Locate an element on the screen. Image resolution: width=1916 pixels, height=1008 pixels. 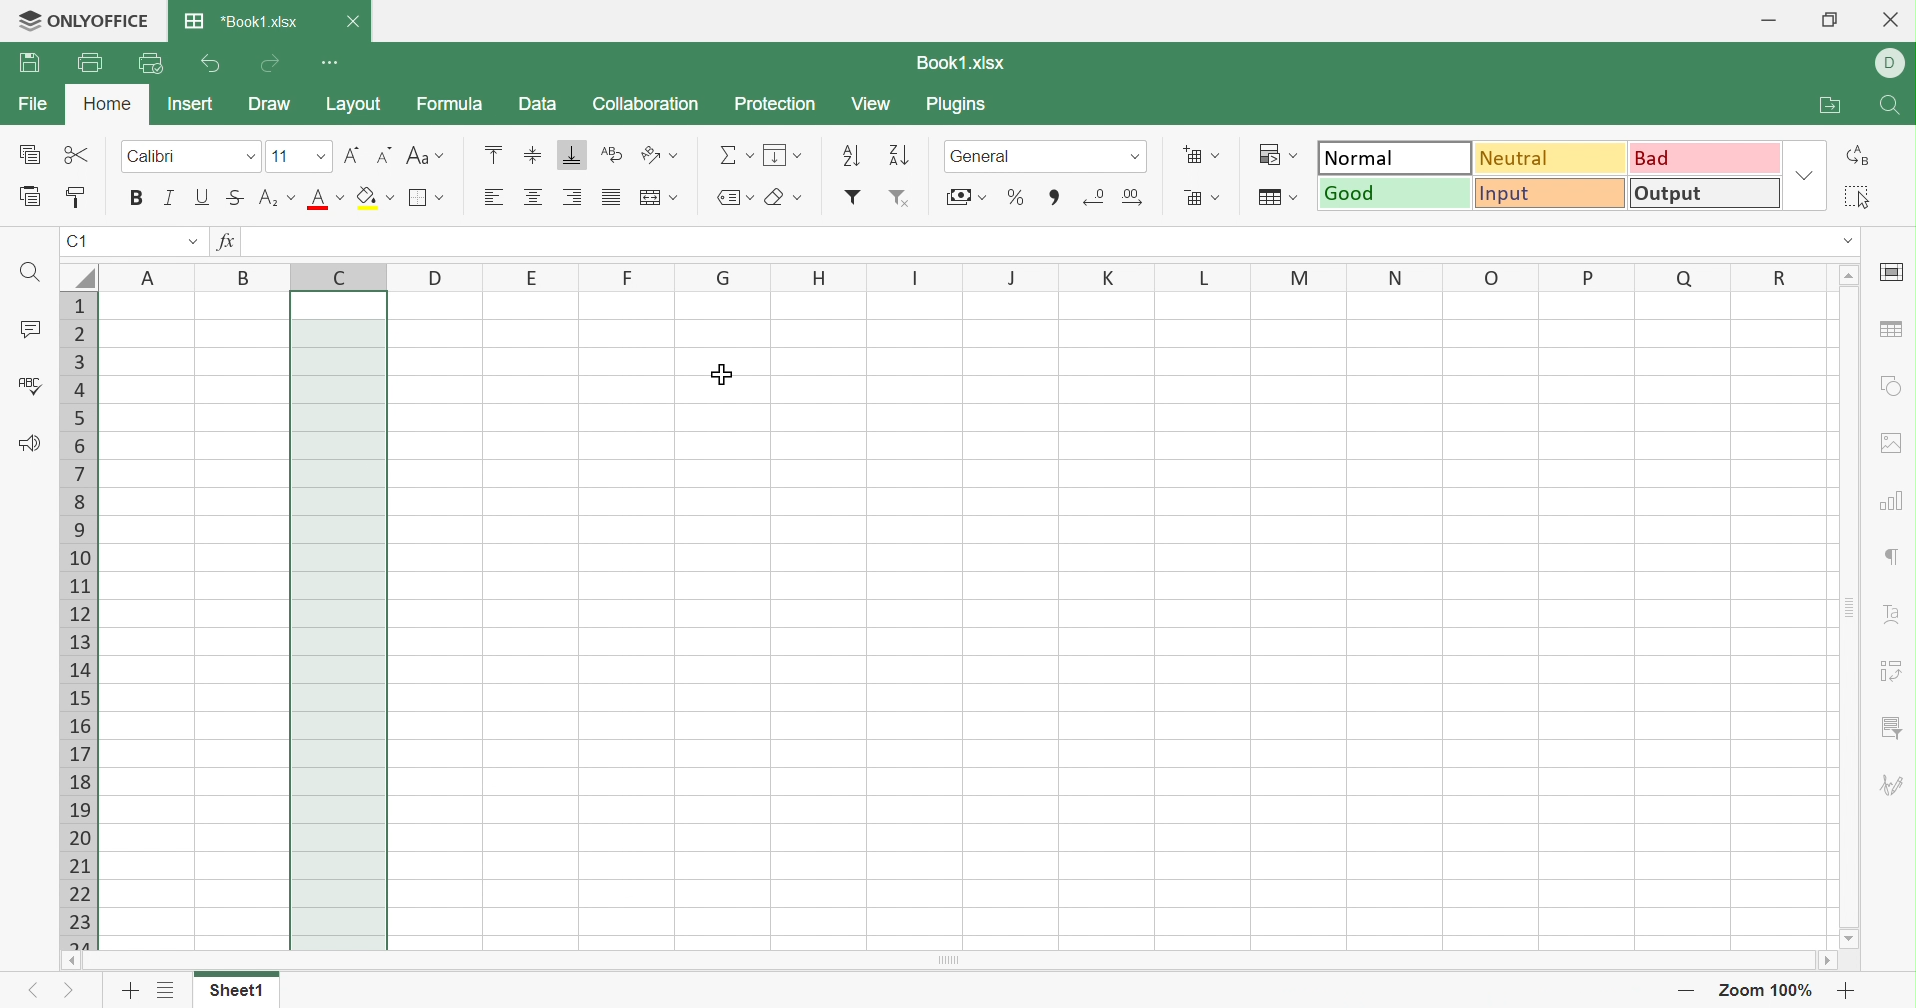
11 is located at coordinates (284, 154).